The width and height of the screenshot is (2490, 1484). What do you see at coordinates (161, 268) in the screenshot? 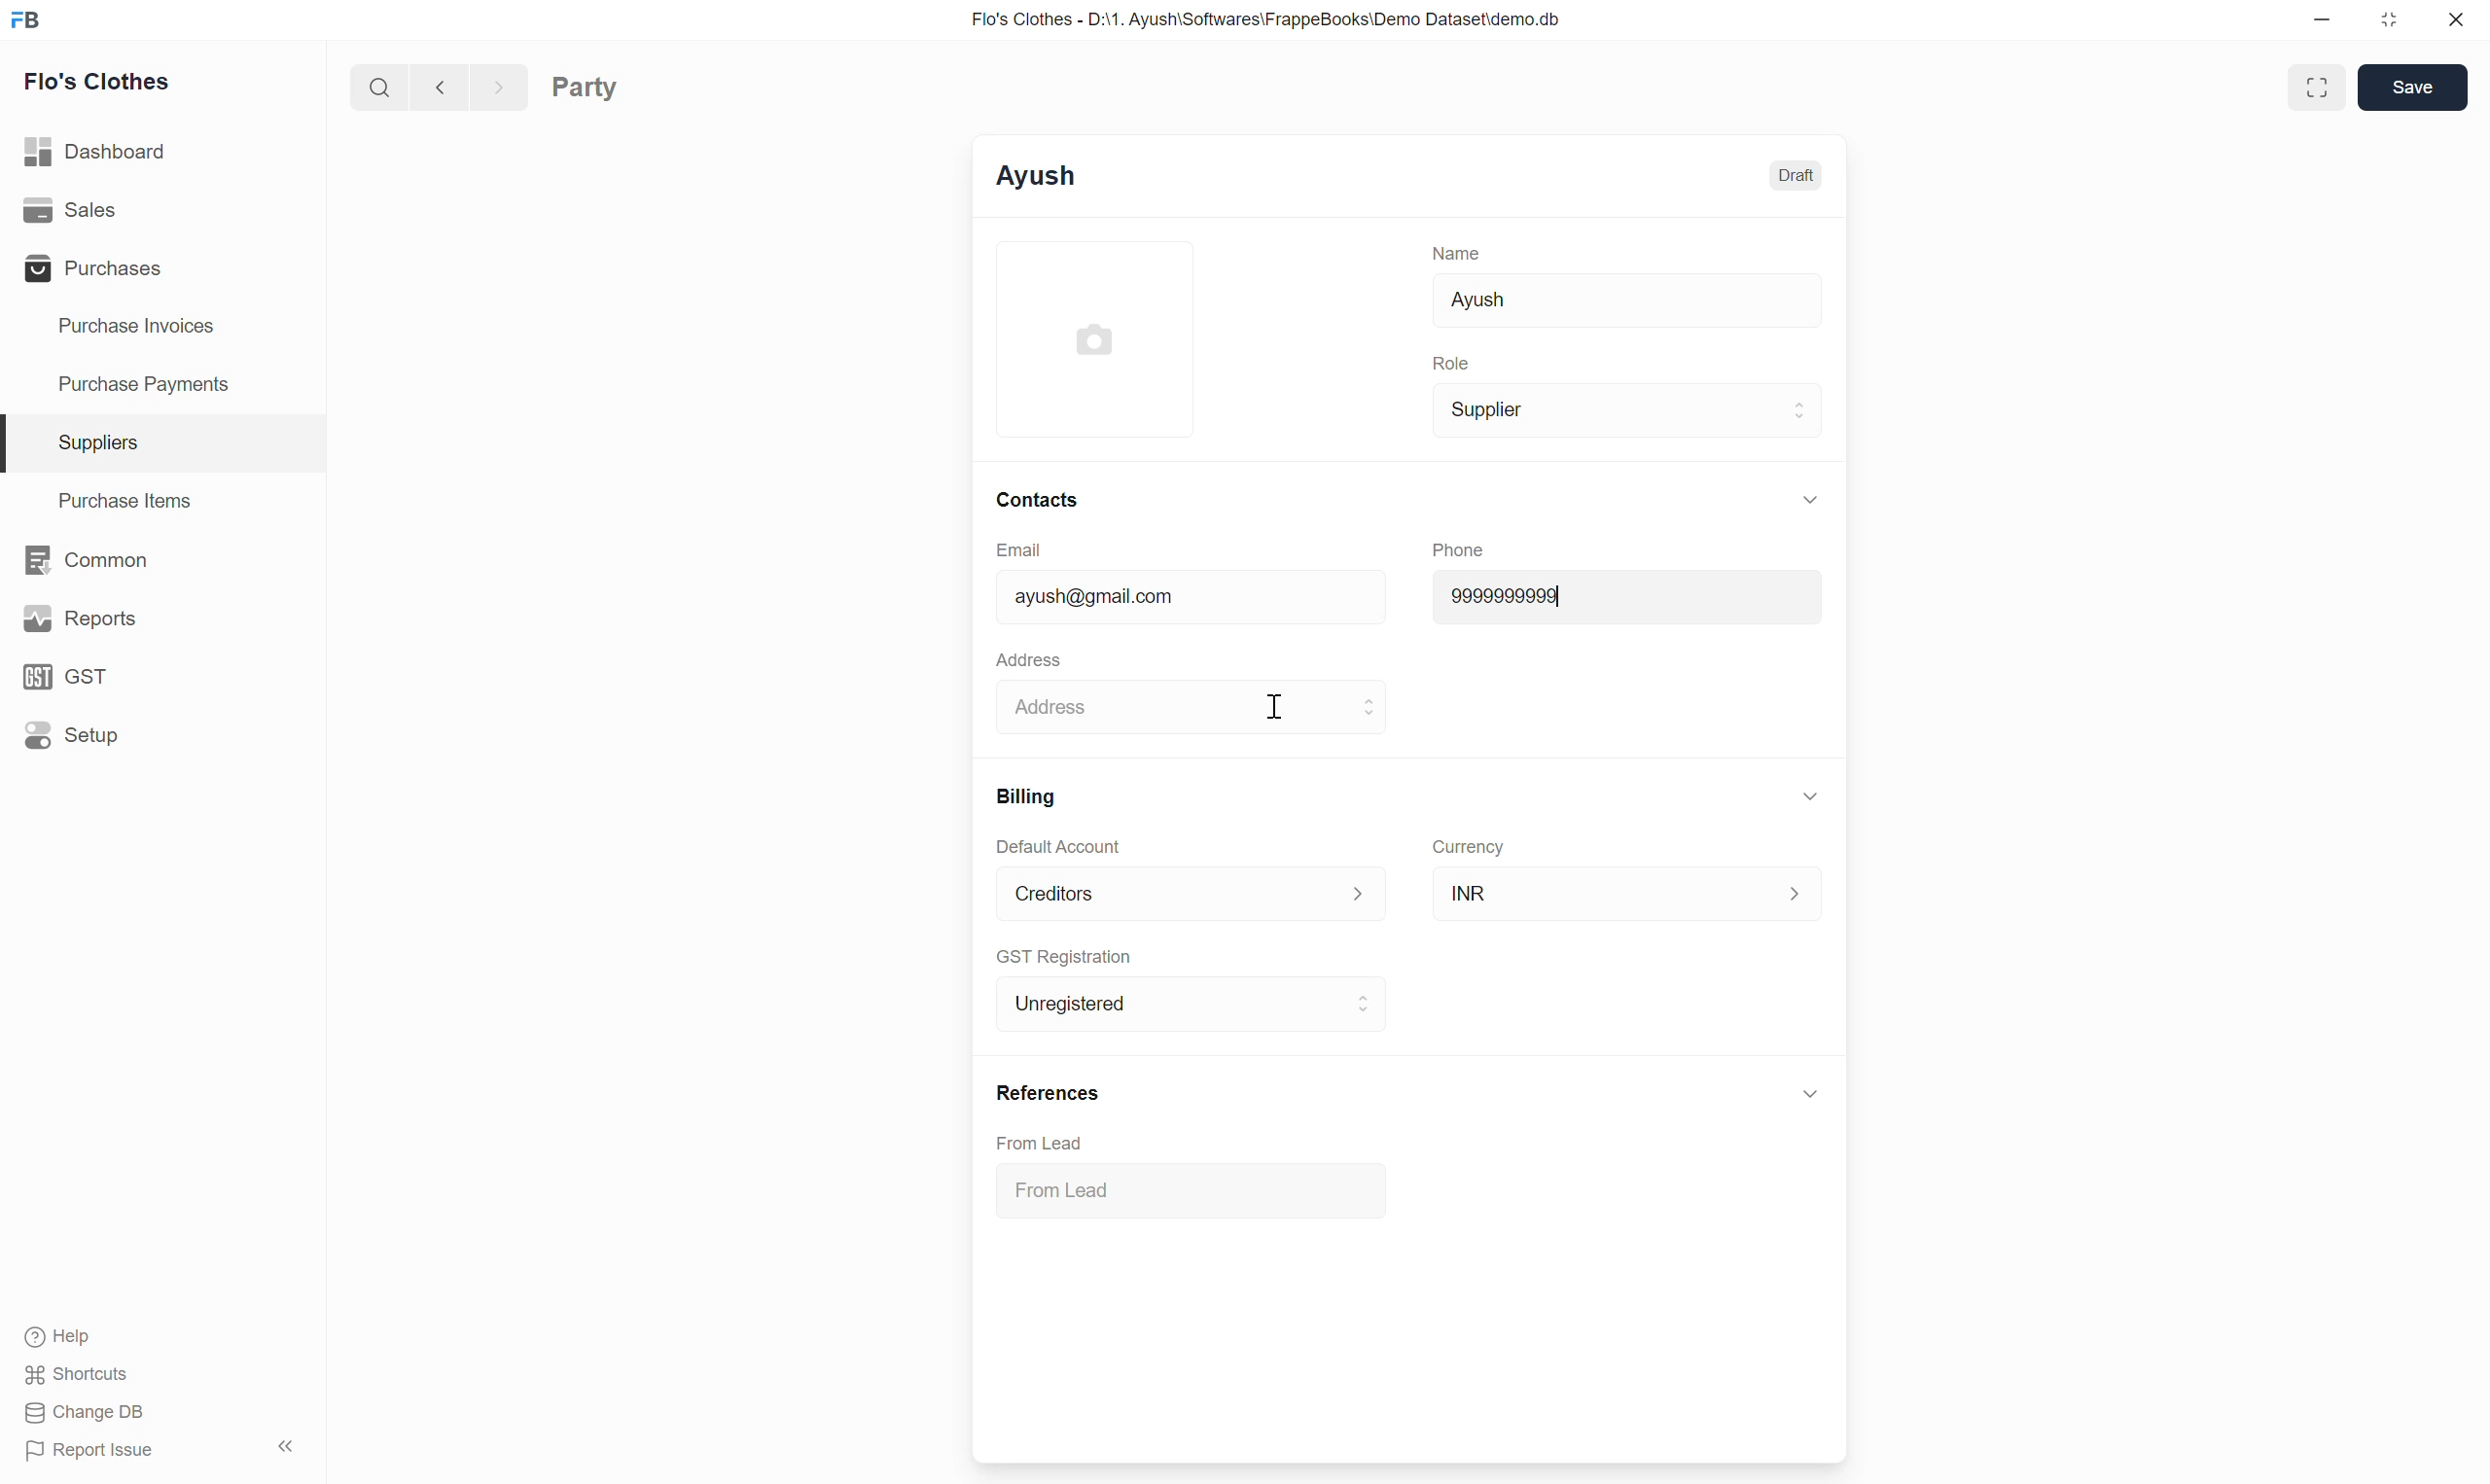
I see `Purchases` at bounding box center [161, 268].